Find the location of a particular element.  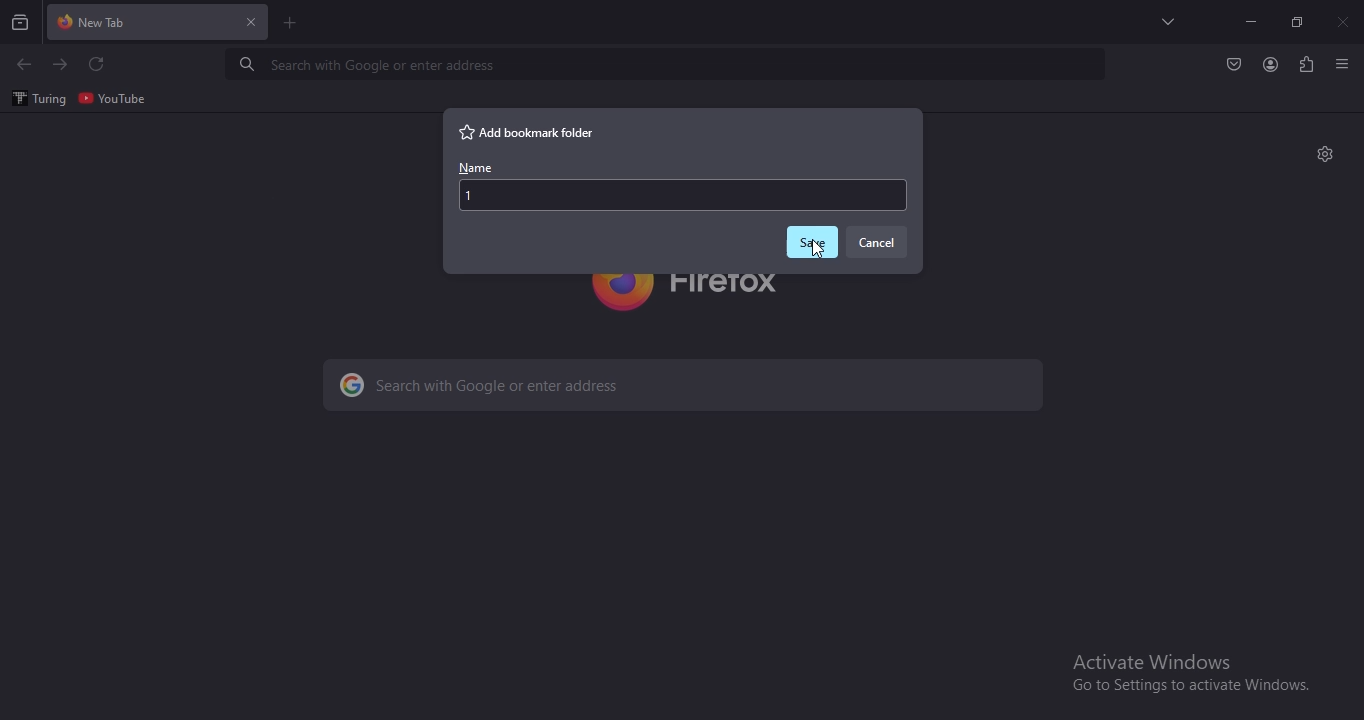

add bookmark folder is located at coordinates (529, 131).